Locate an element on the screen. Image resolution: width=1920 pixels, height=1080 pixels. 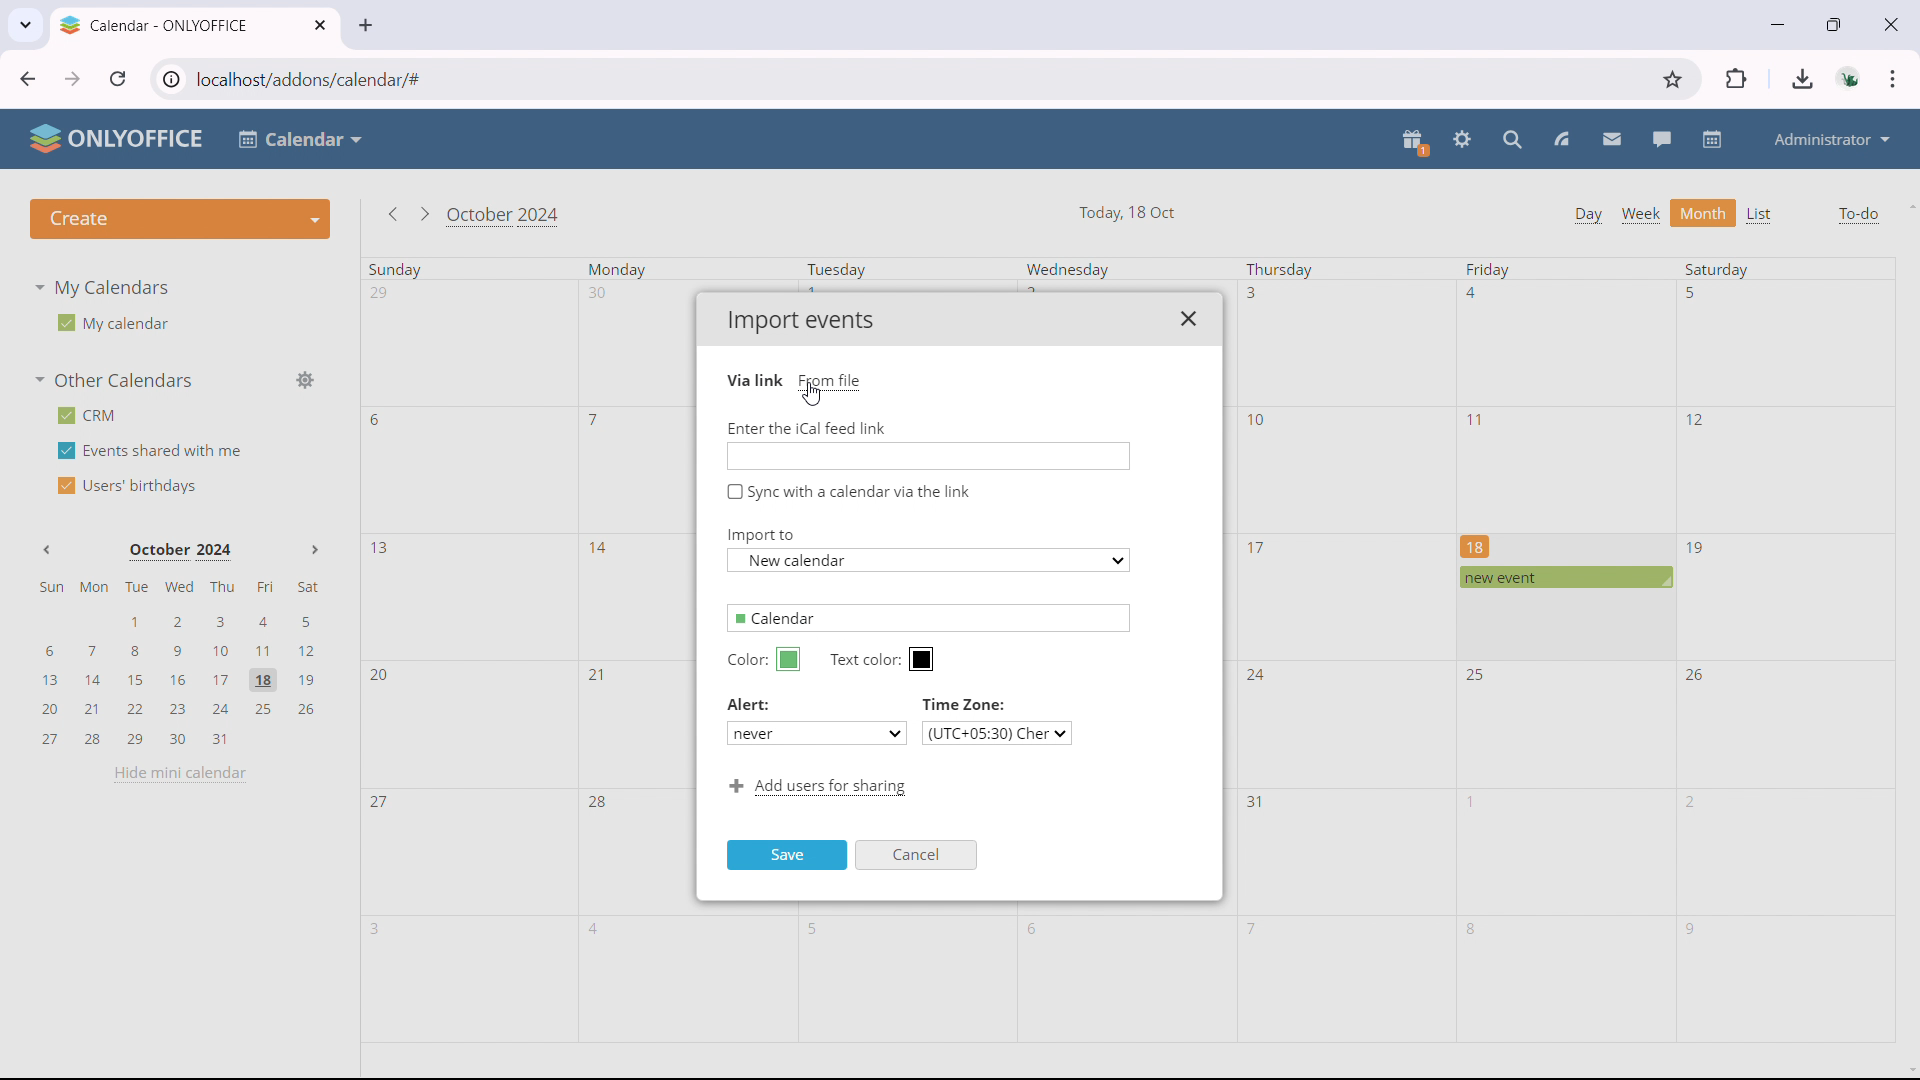
settings is located at coordinates (1463, 141).